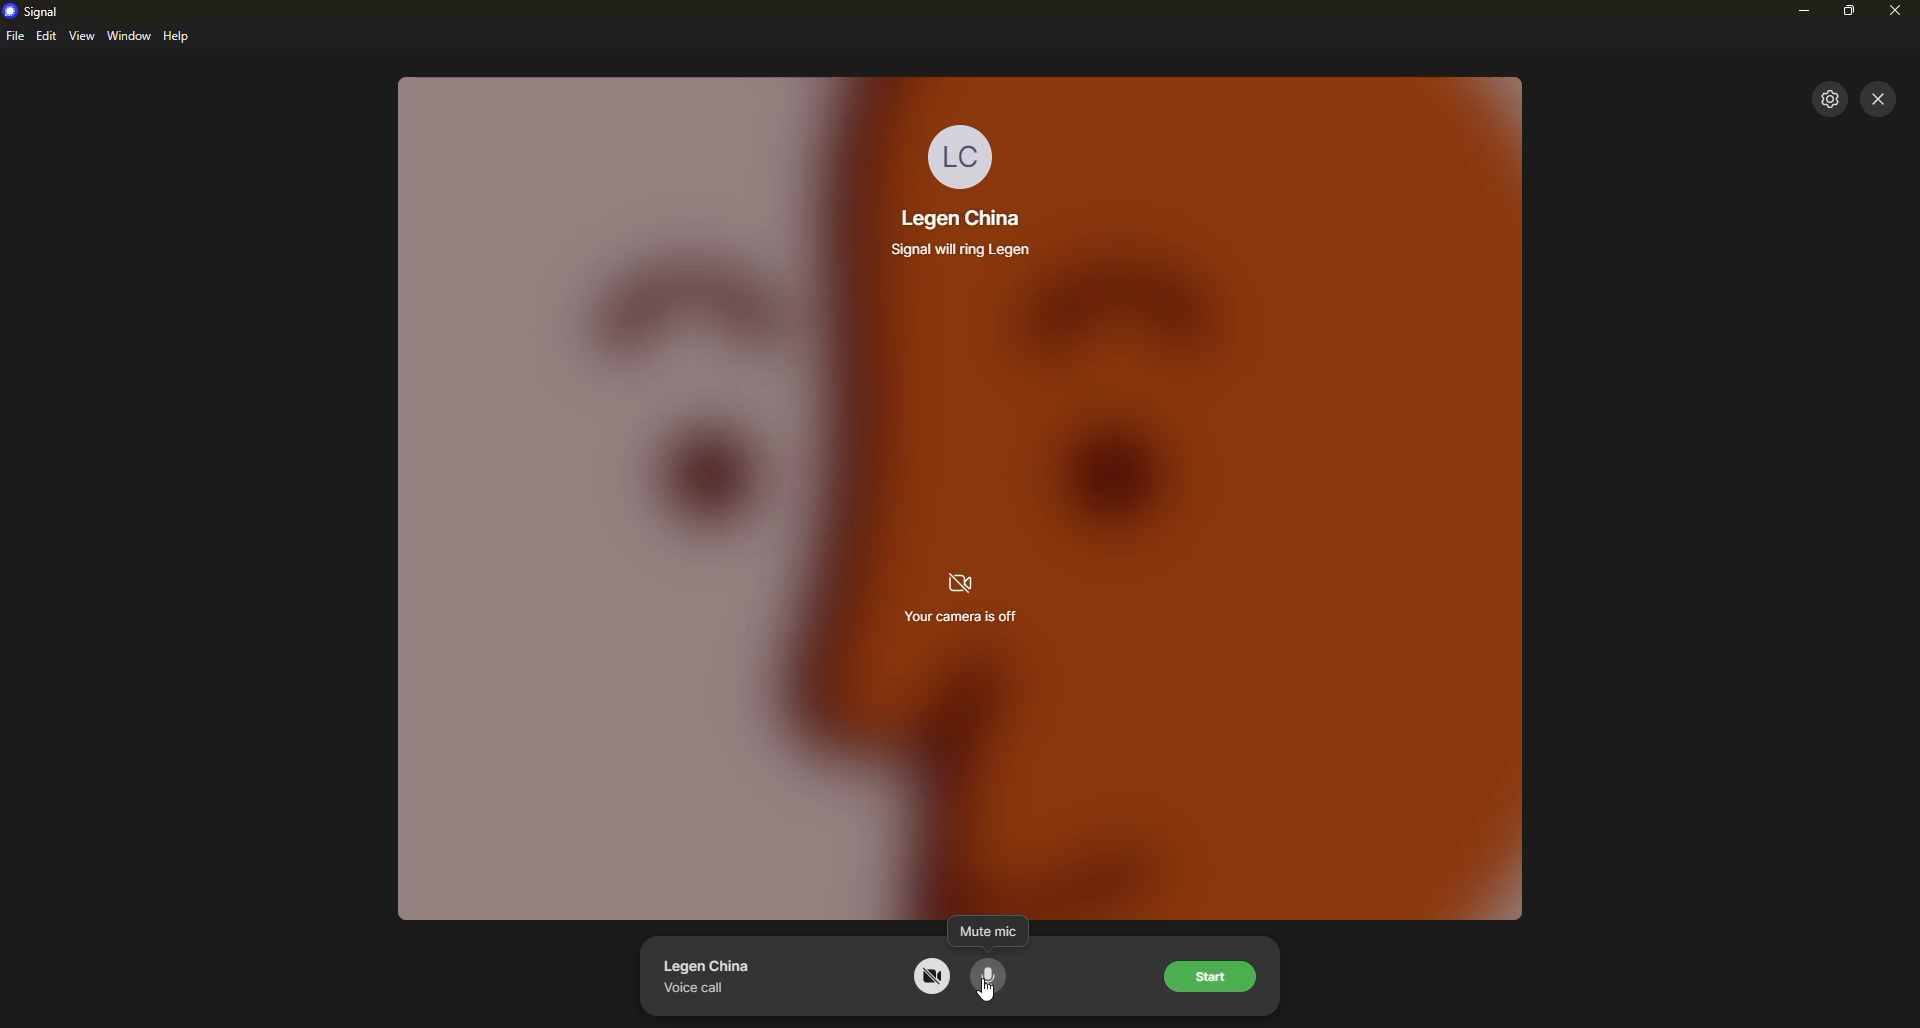 The height and width of the screenshot is (1028, 1920). Describe the element at coordinates (987, 993) in the screenshot. I see `cursor` at that location.